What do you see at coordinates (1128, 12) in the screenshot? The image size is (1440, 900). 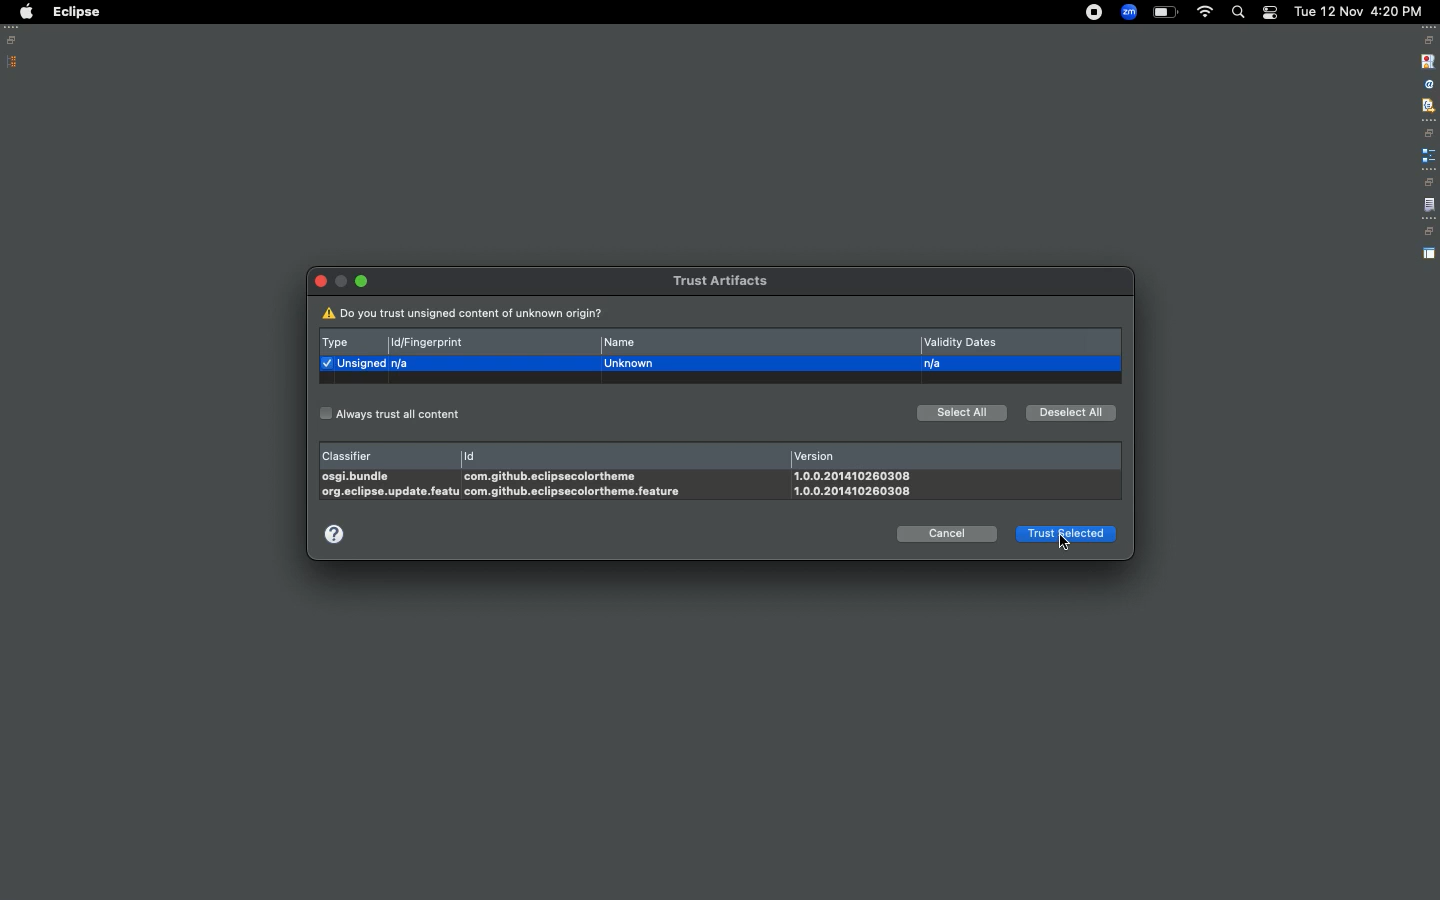 I see `Zoom` at bounding box center [1128, 12].